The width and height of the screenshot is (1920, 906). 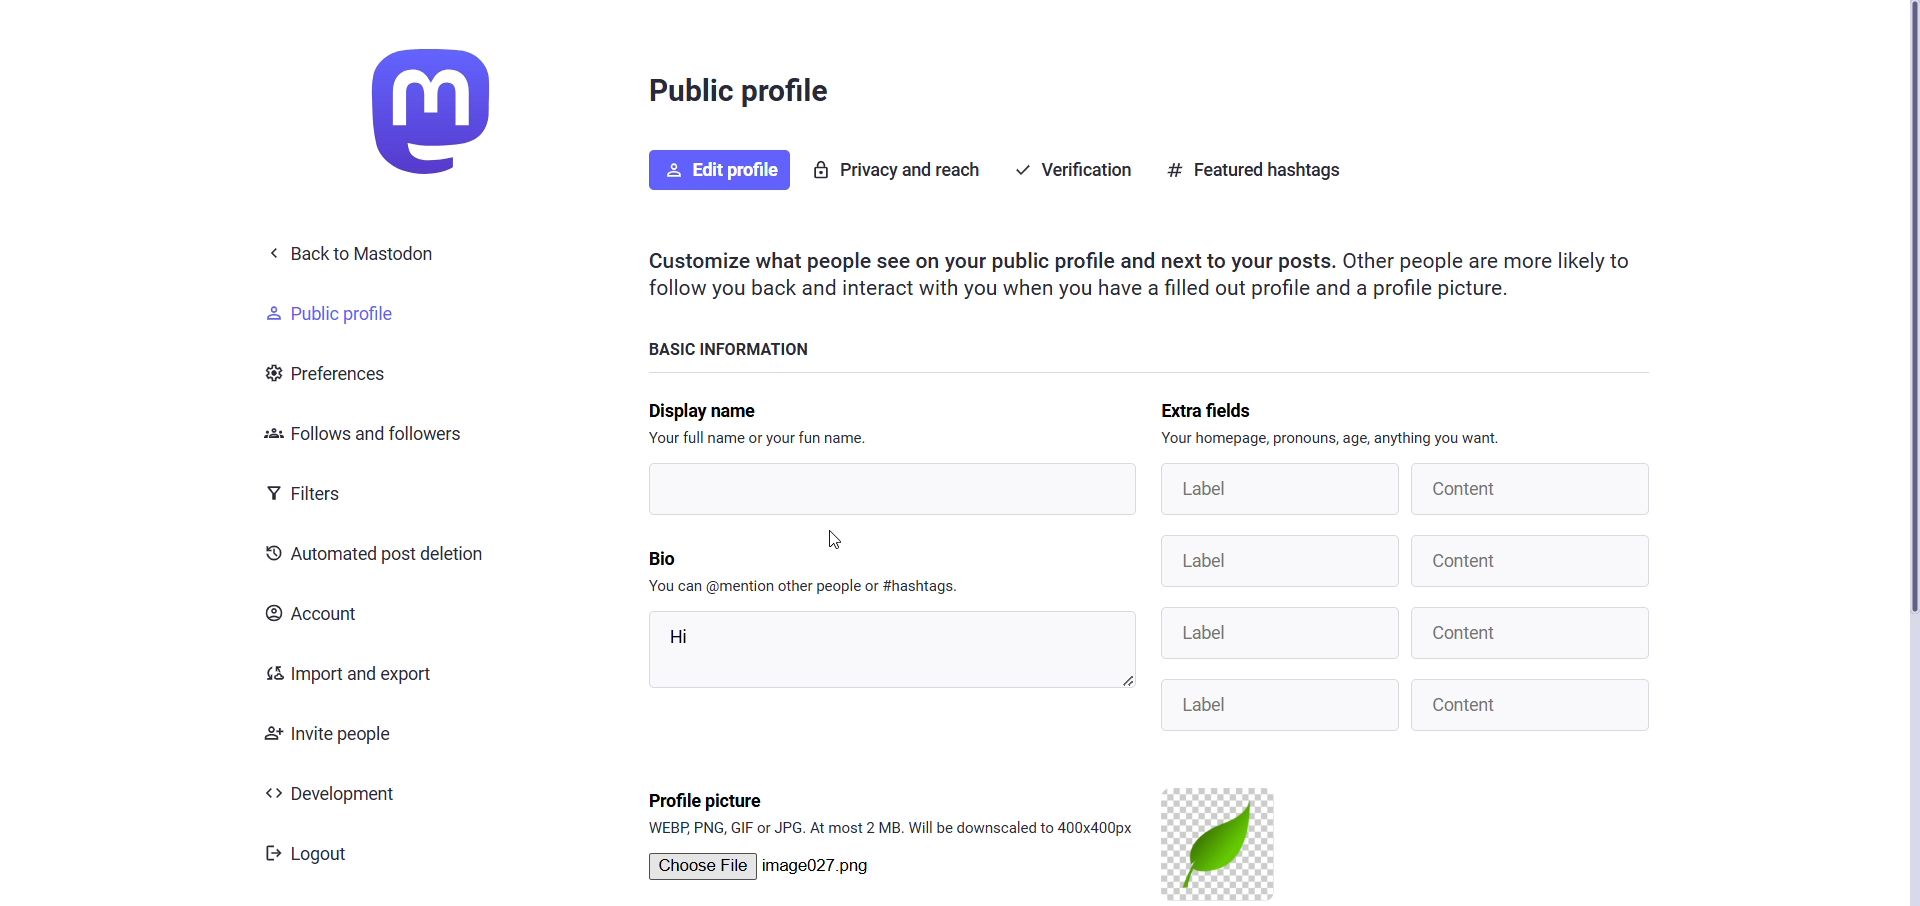 I want to click on text, so click(x=761, y=440).